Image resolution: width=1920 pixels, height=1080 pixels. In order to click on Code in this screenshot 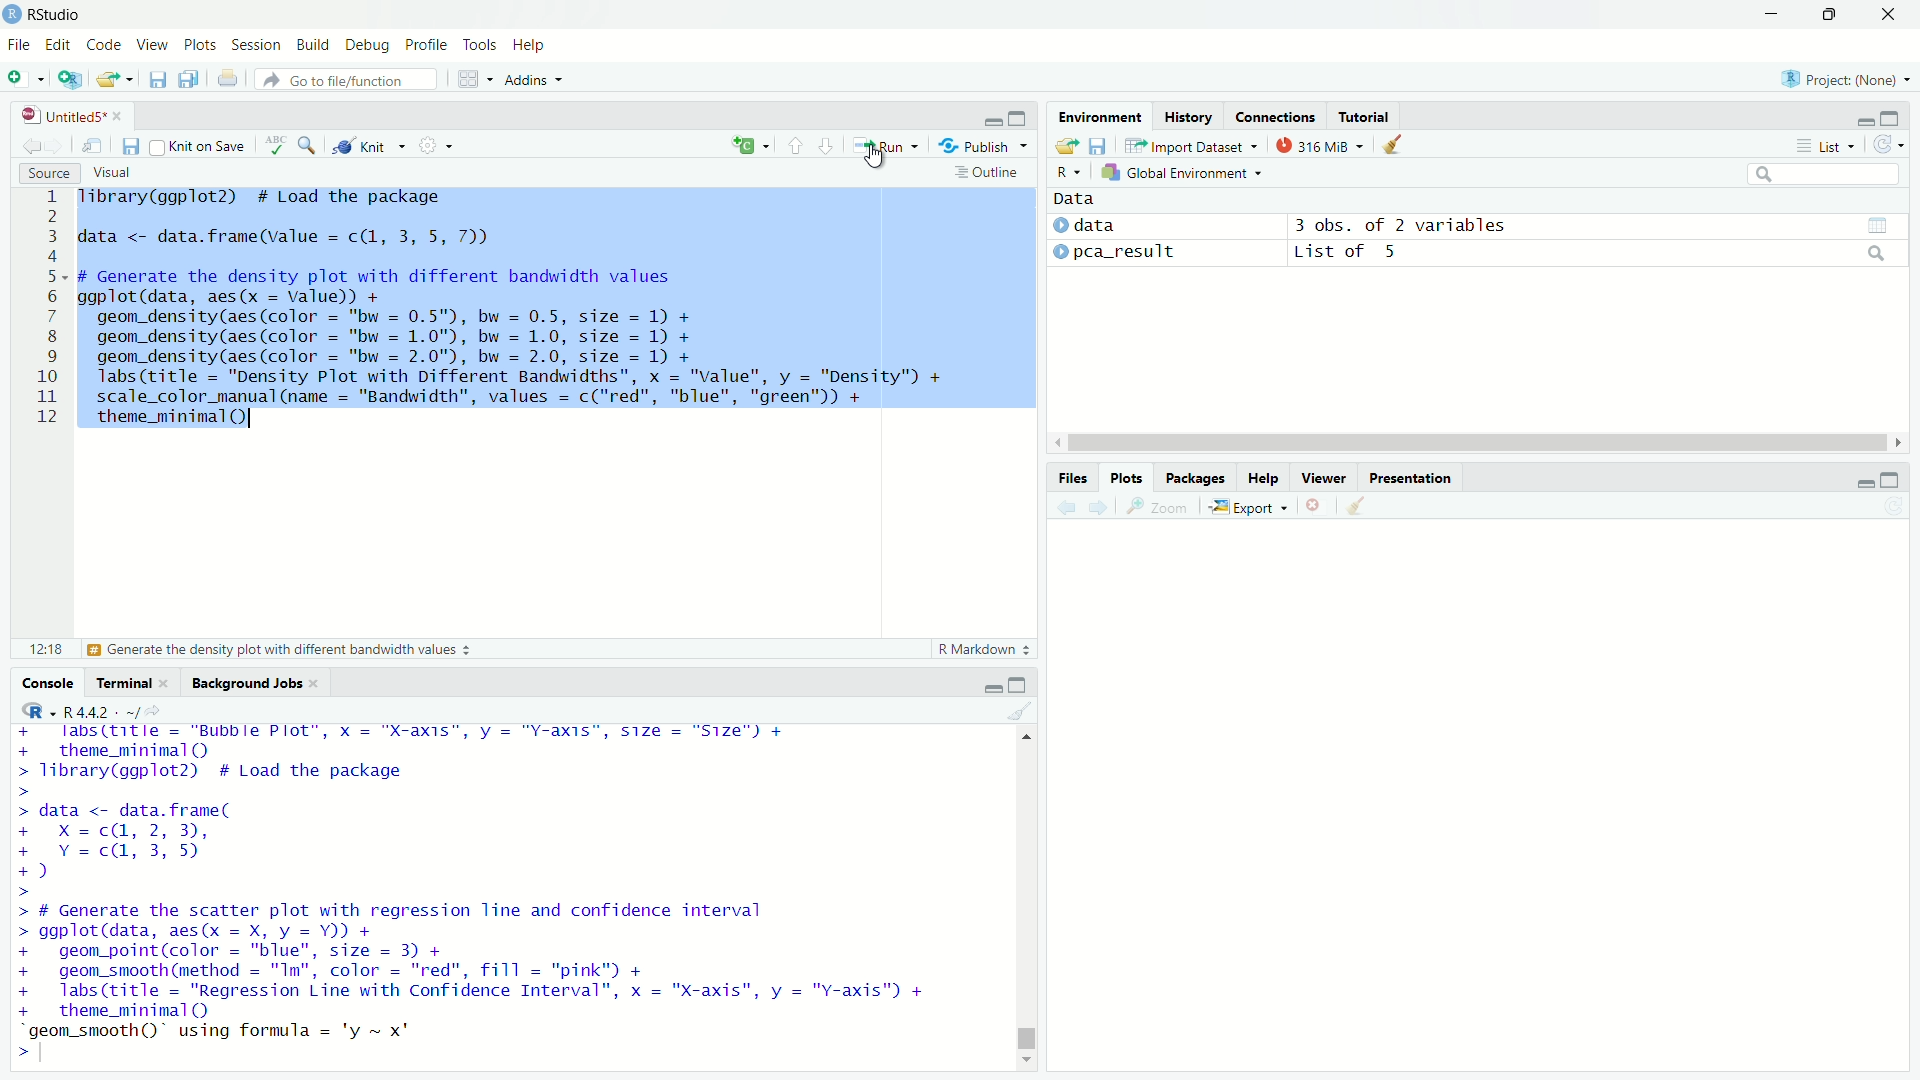, I will do `click(102, 43)`.